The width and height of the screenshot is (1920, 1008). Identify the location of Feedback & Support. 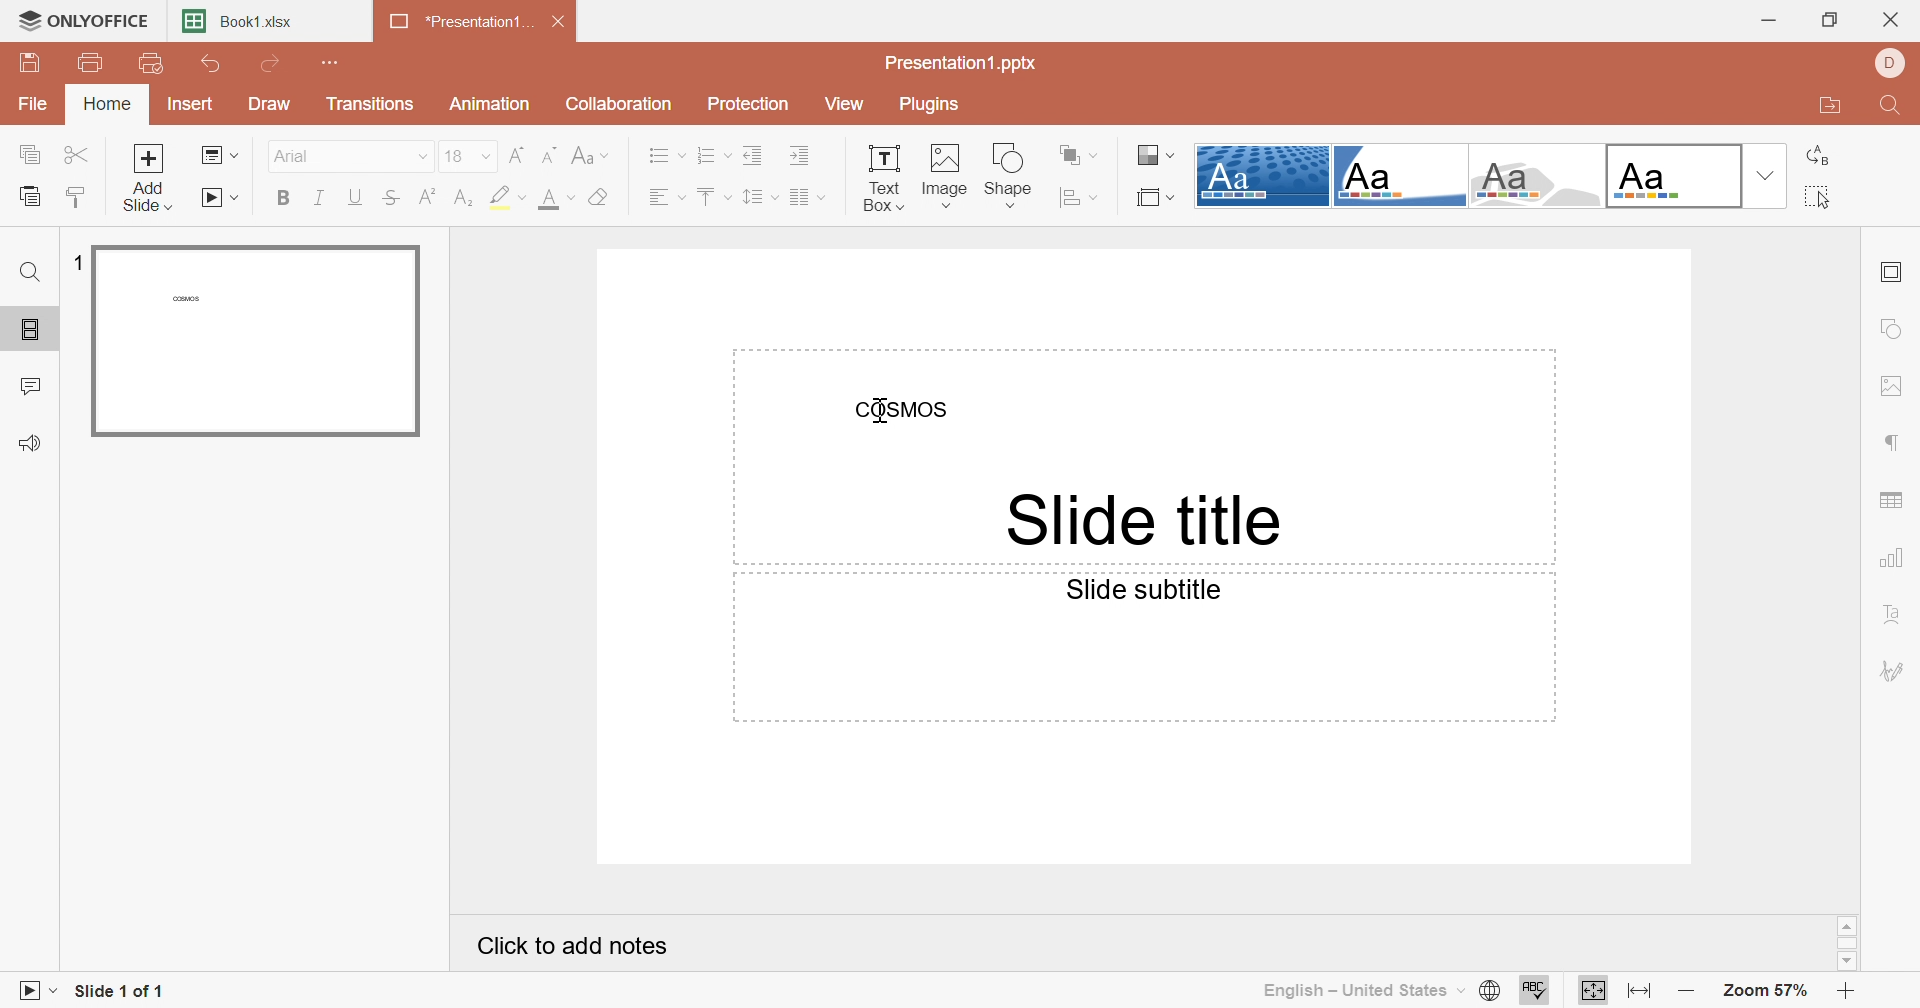
(34, 444).